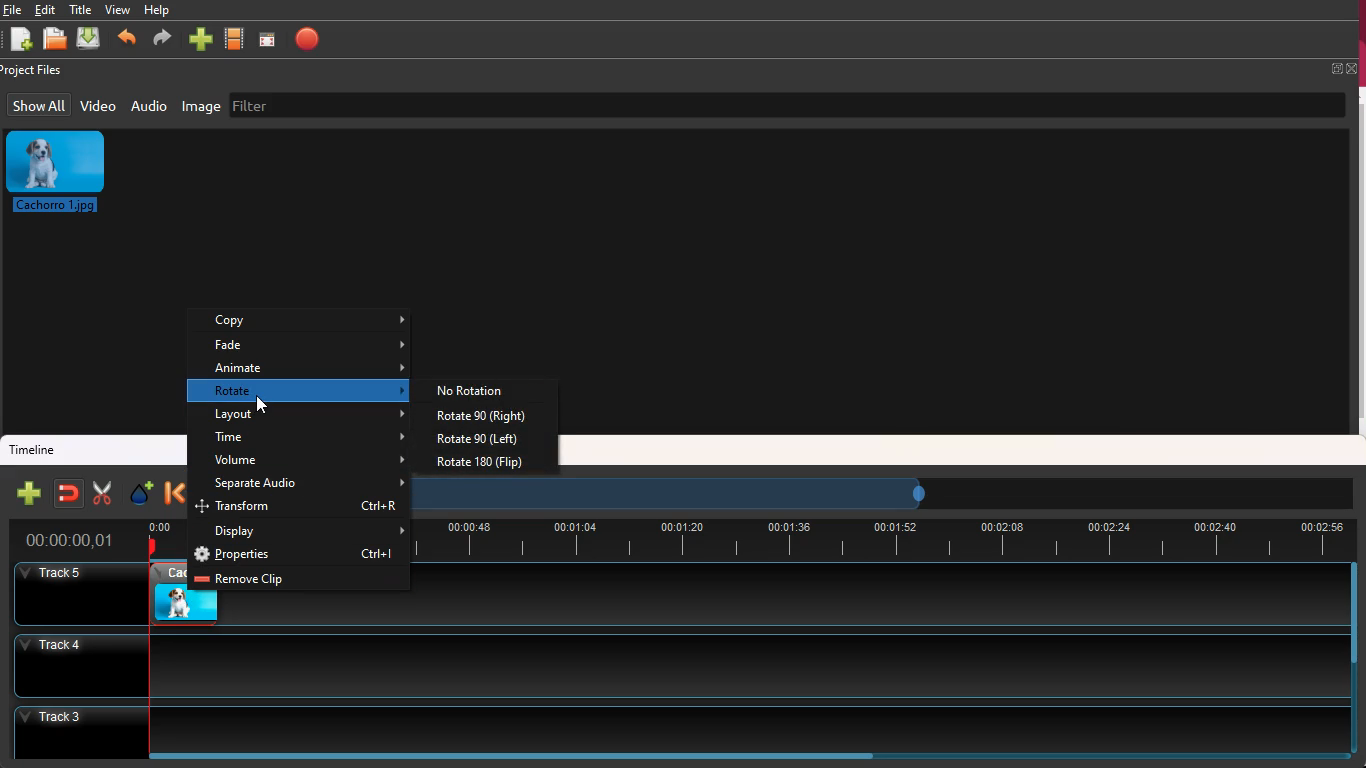 This screenshot has width=1366, height=768. Describe the element at coordinates (160, 10) in the screenshot. I see `help` at that location.